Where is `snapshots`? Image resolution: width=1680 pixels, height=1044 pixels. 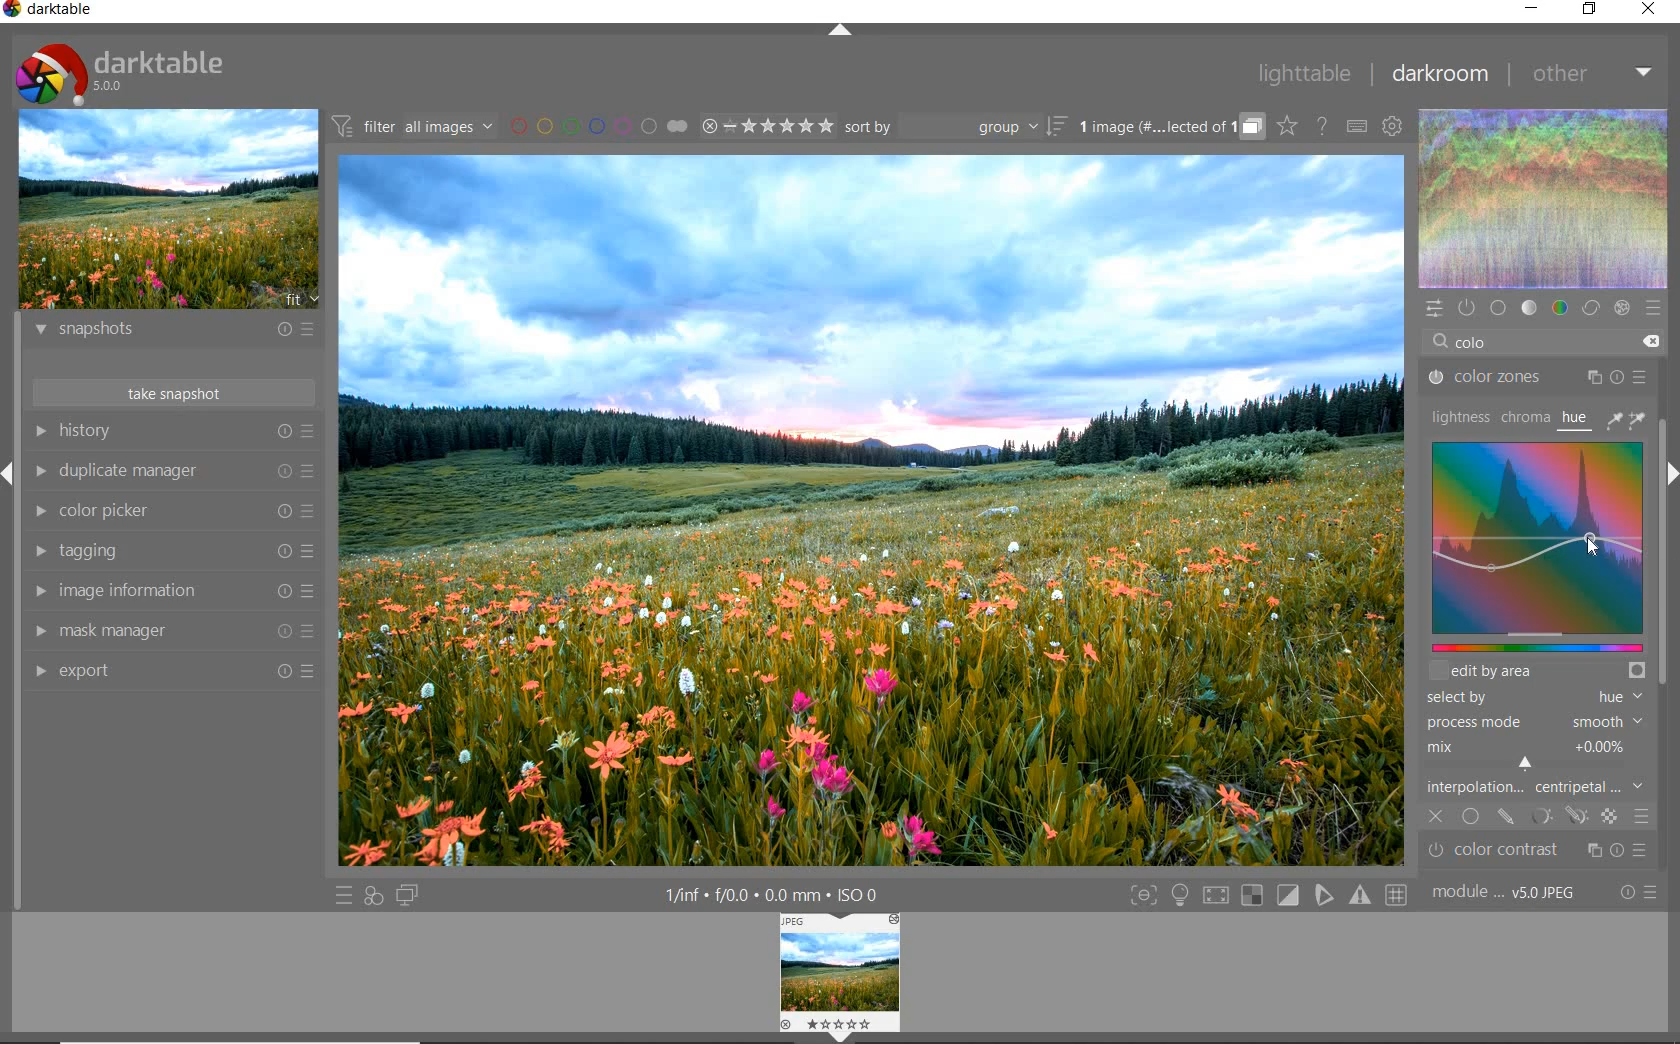 snapshots is located at coordinates (170, 333).